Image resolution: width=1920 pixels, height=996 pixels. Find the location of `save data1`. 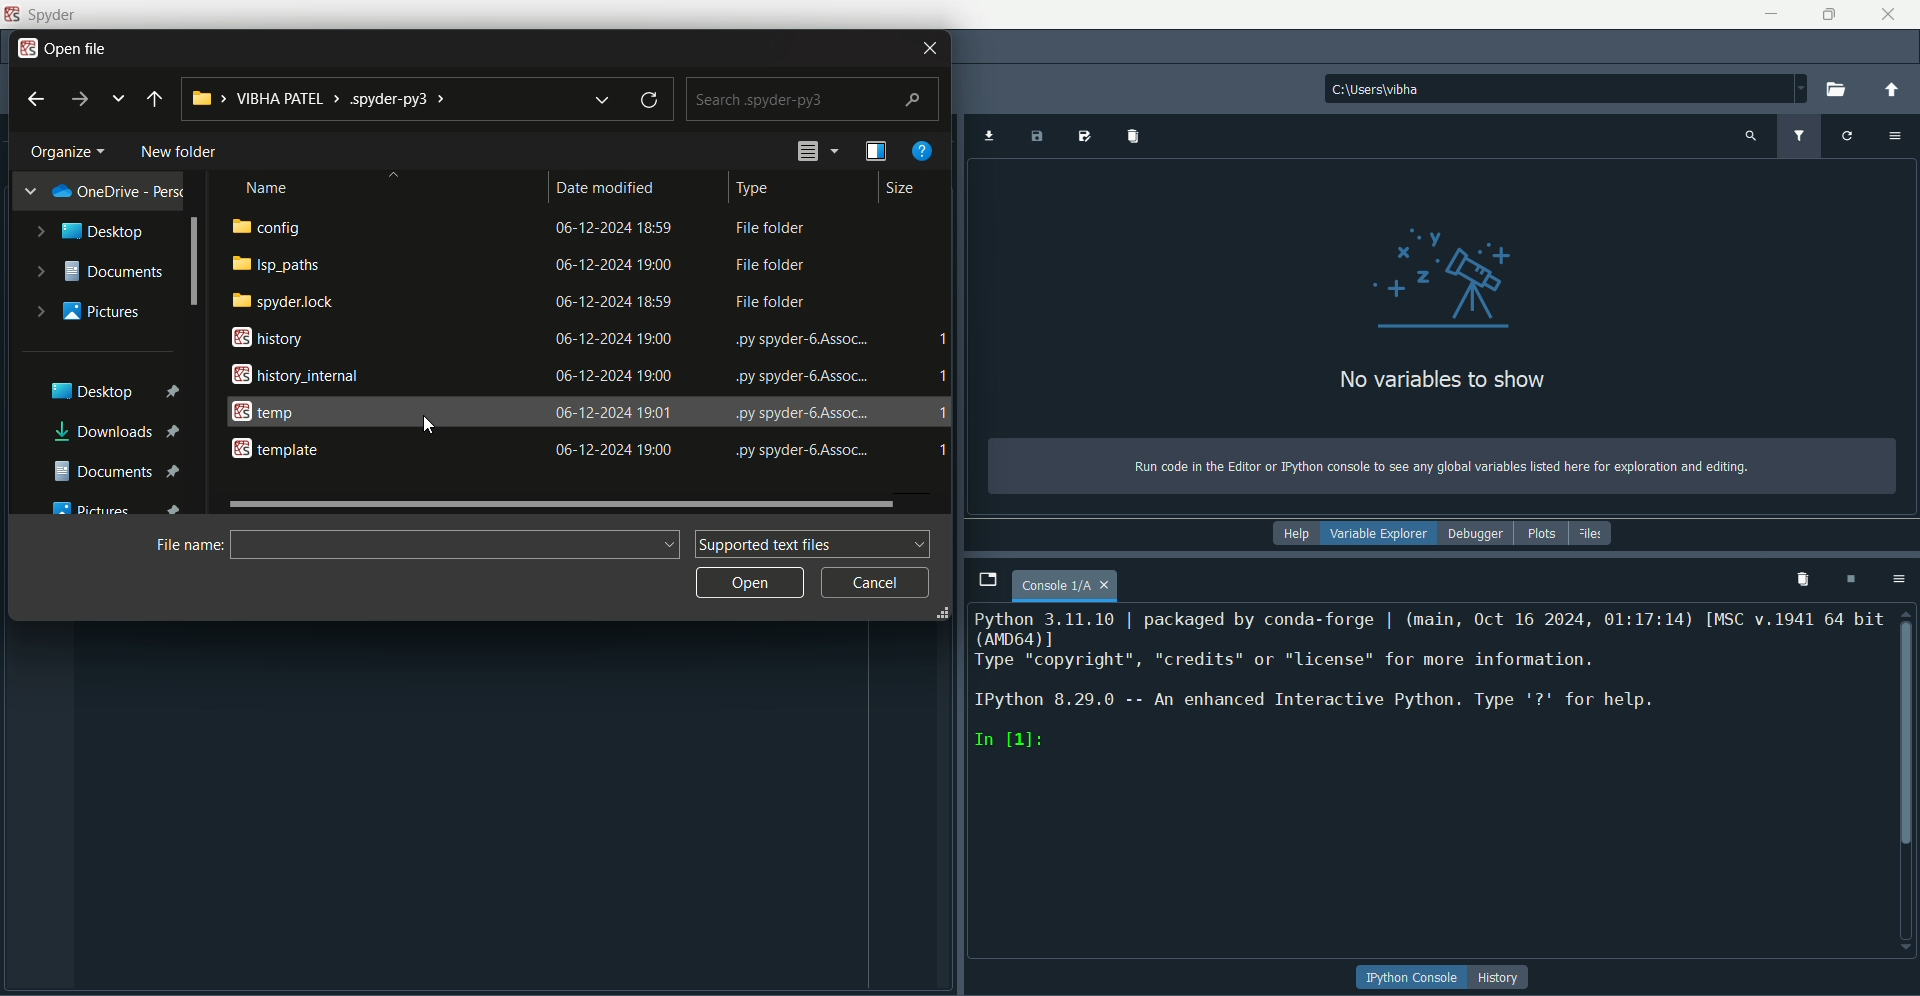

save data1 is located at coordinates (939, 373).